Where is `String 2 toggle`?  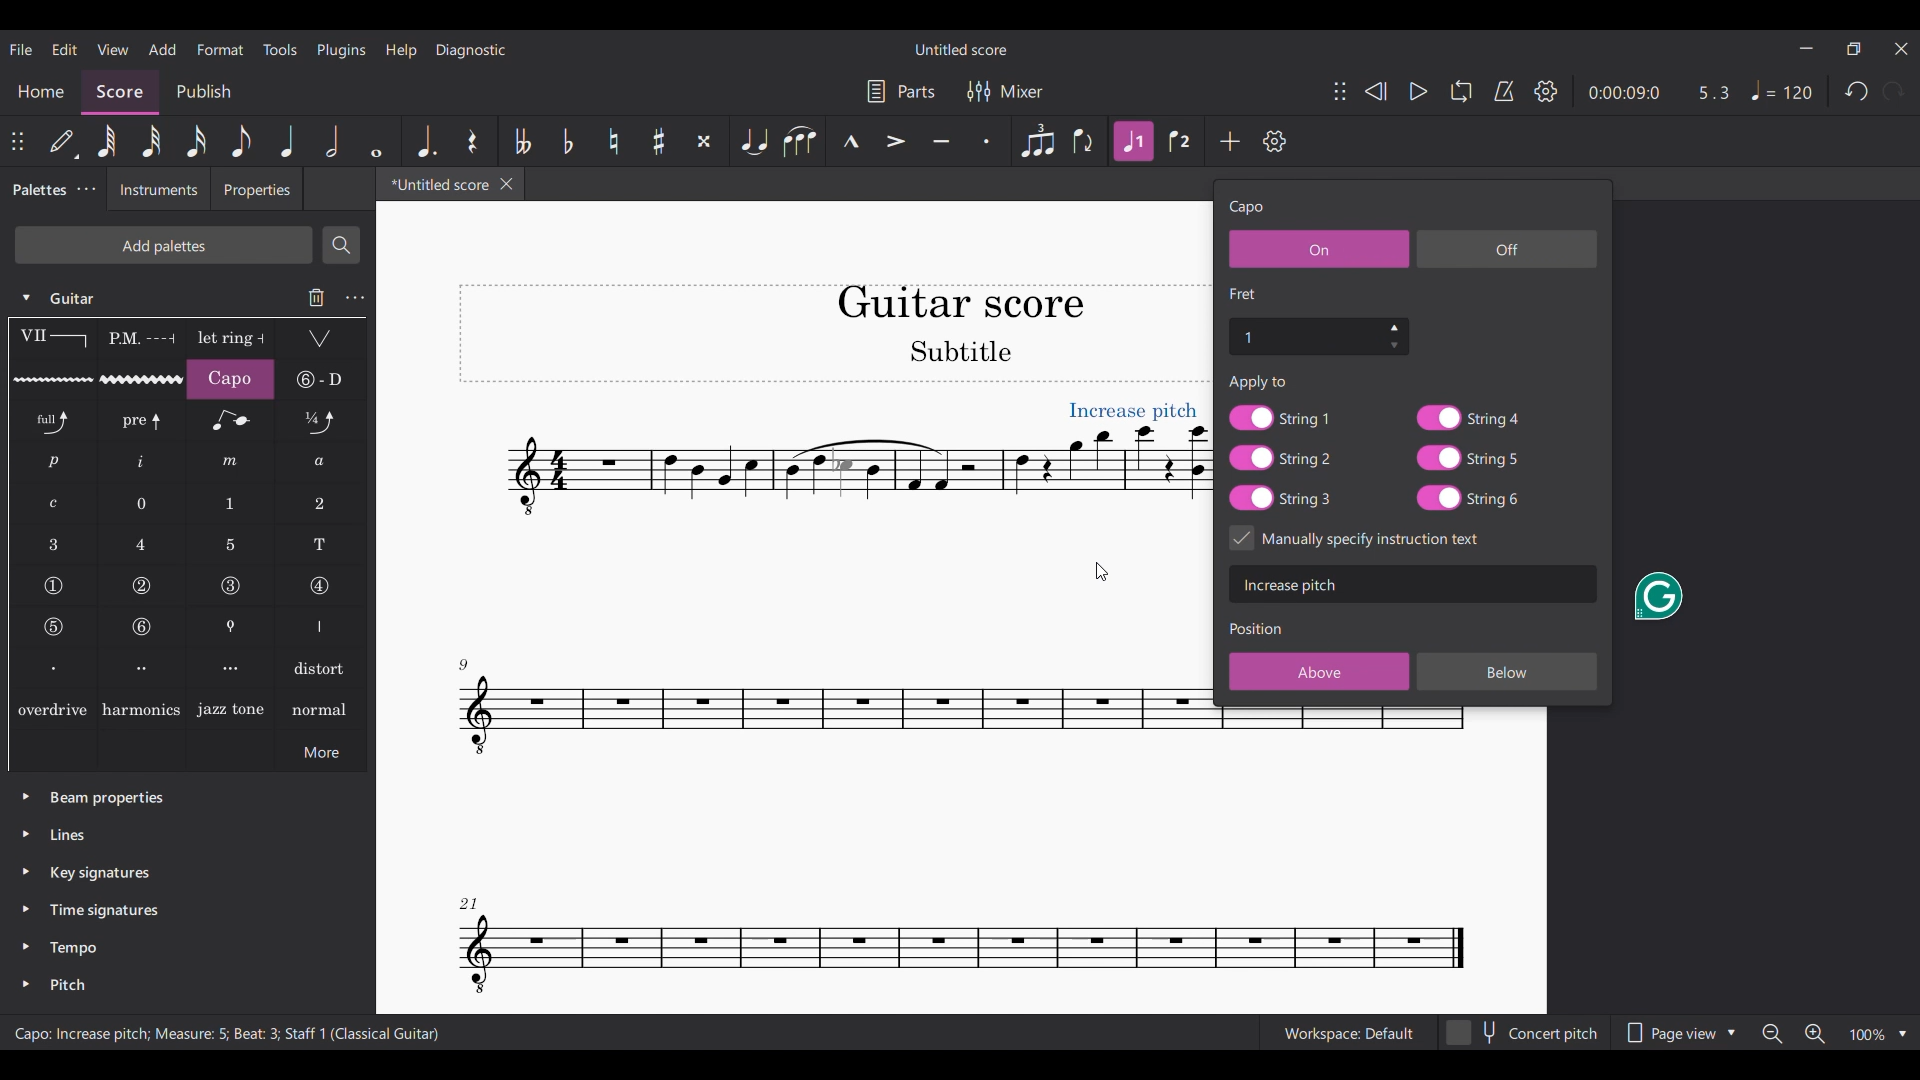
String 2 toggle is located at coordinates (1282, 458).